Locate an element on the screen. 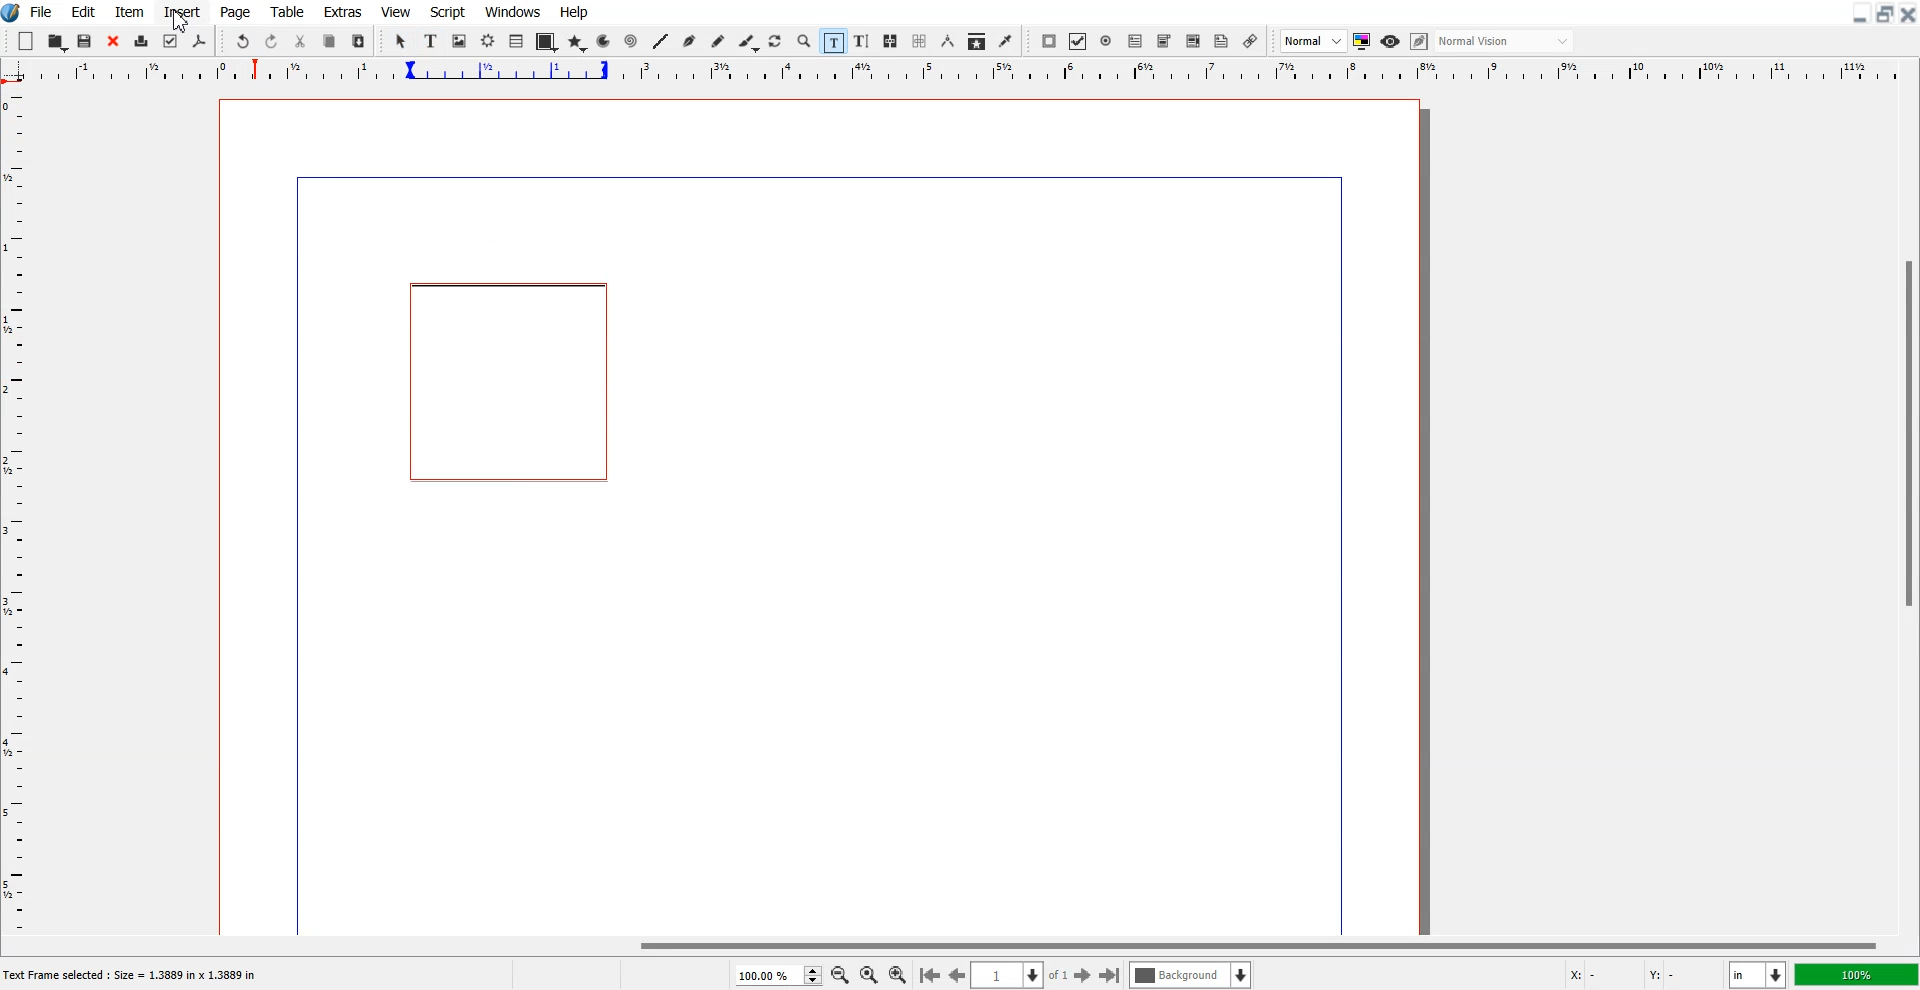  Edit text with story is located at coordinates (863, 42).